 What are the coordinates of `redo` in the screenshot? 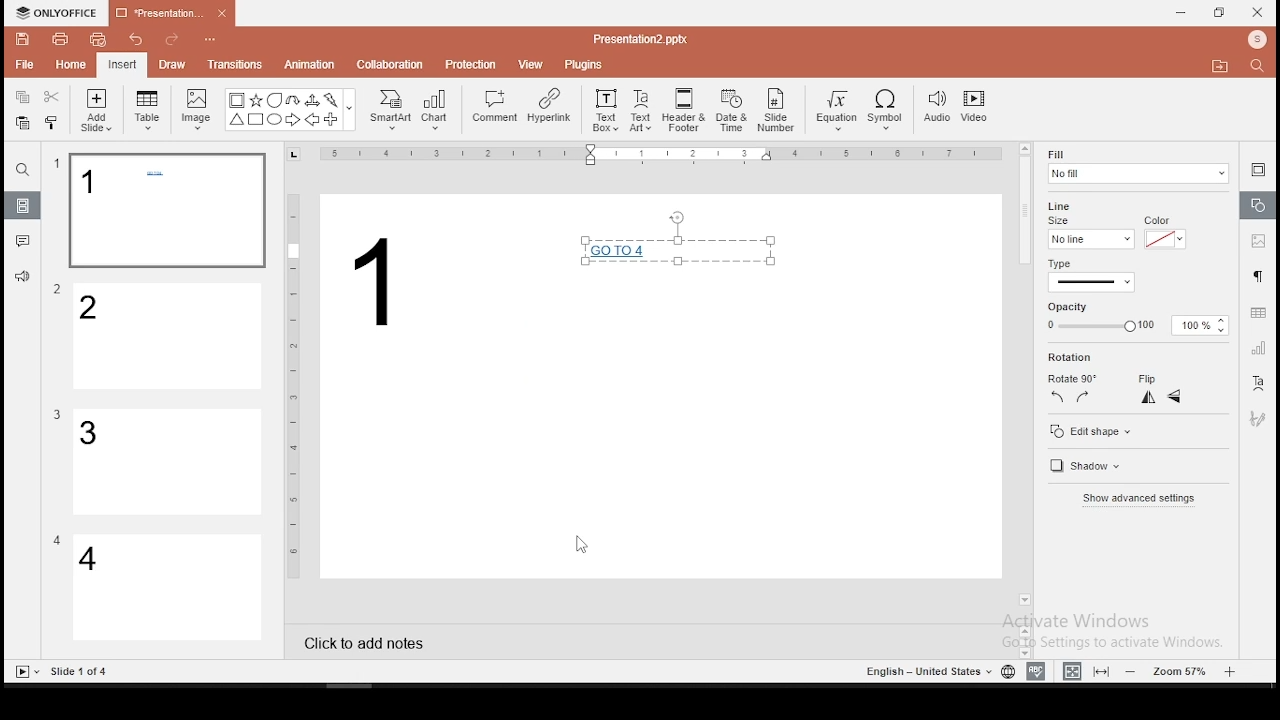 It's located at (172, 42).